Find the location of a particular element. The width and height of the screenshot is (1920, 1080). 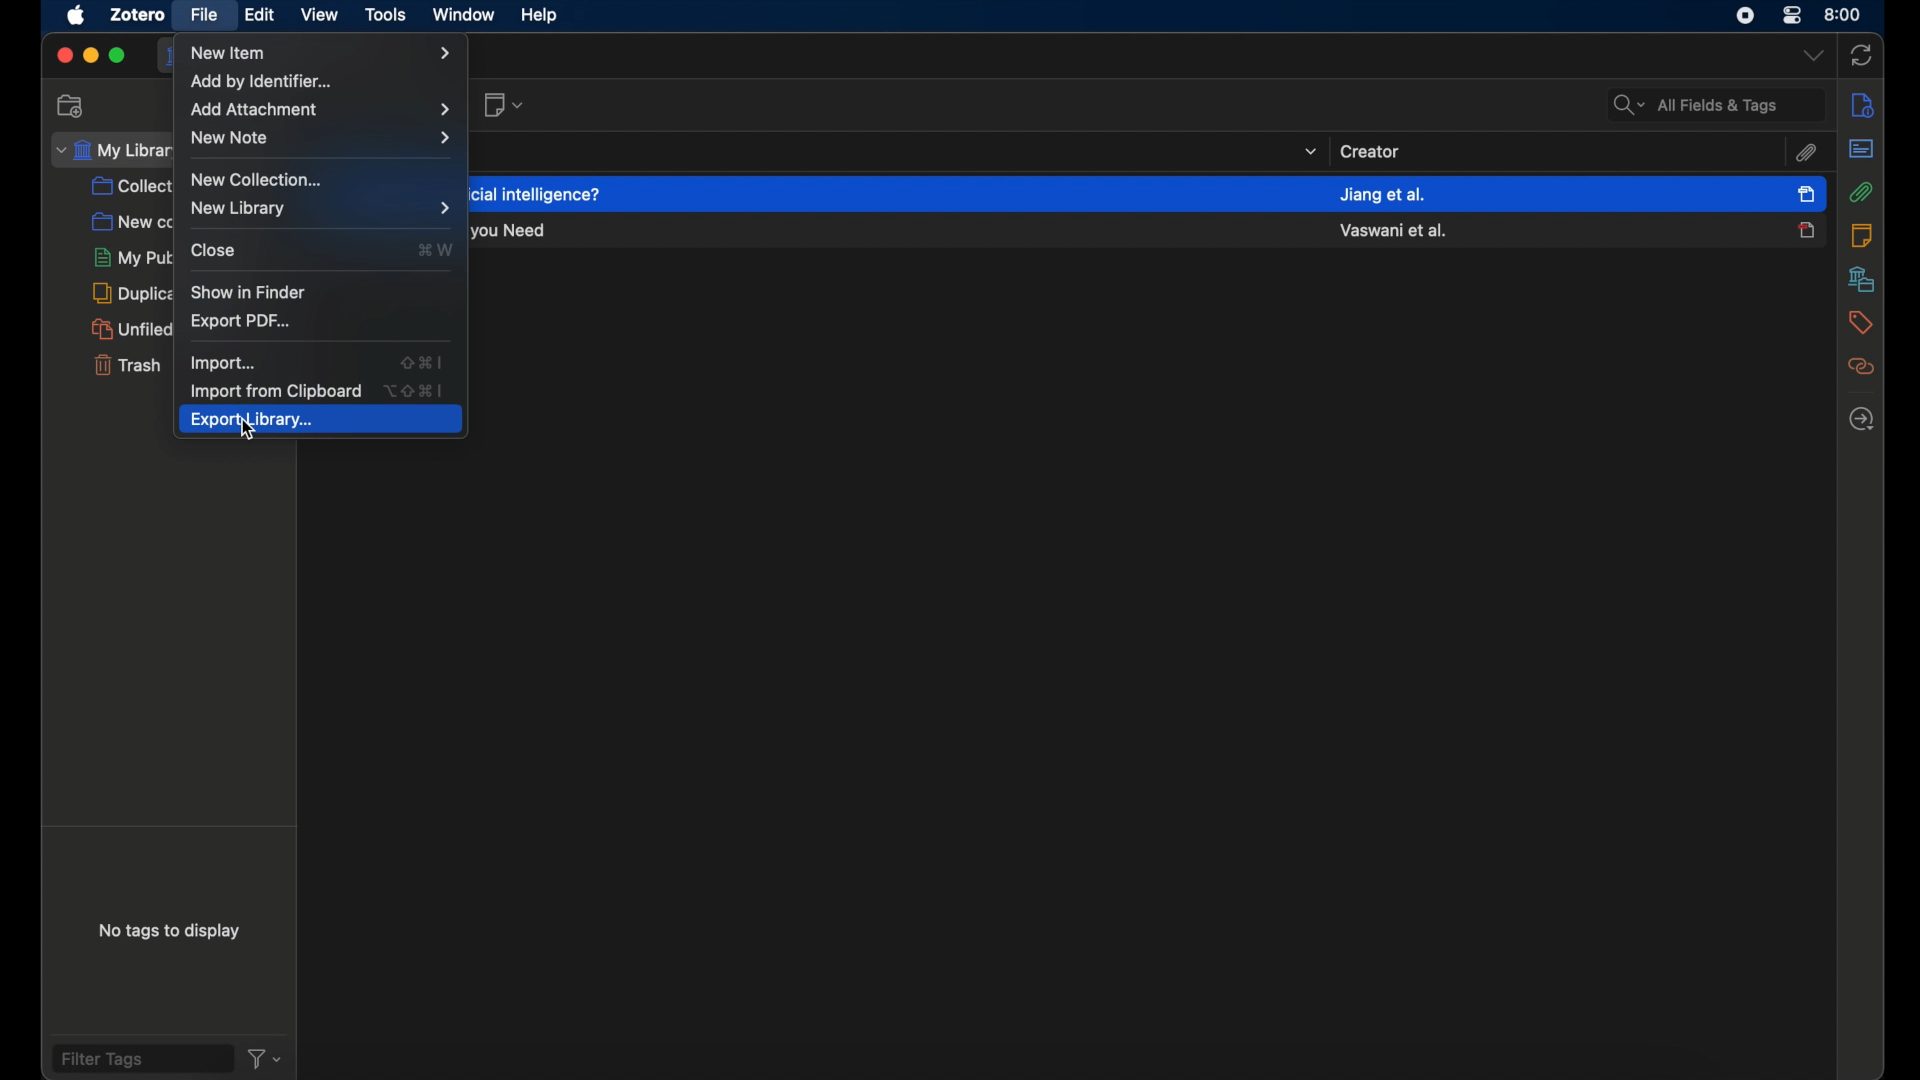

view is located at coordinates (320, 14).